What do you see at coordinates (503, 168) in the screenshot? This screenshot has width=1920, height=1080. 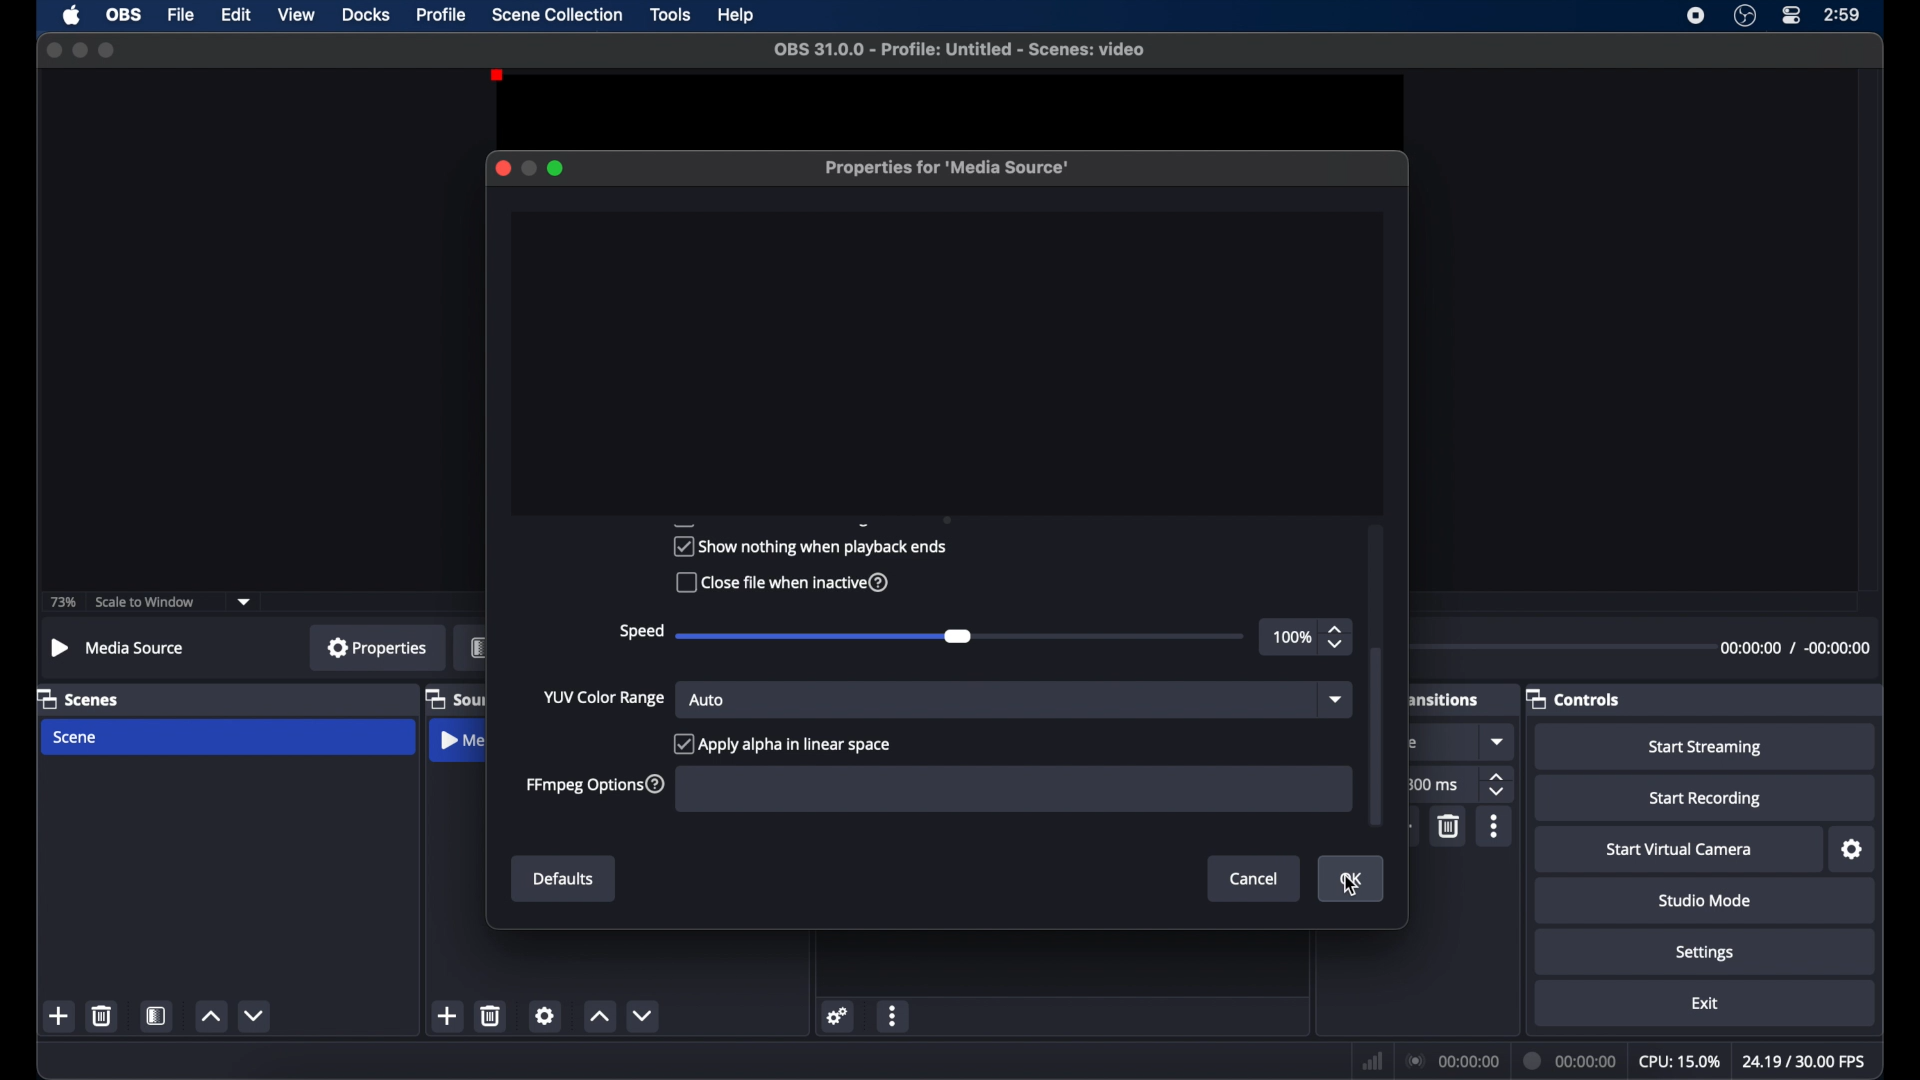 I see `close` at bounding box center [503, 168].